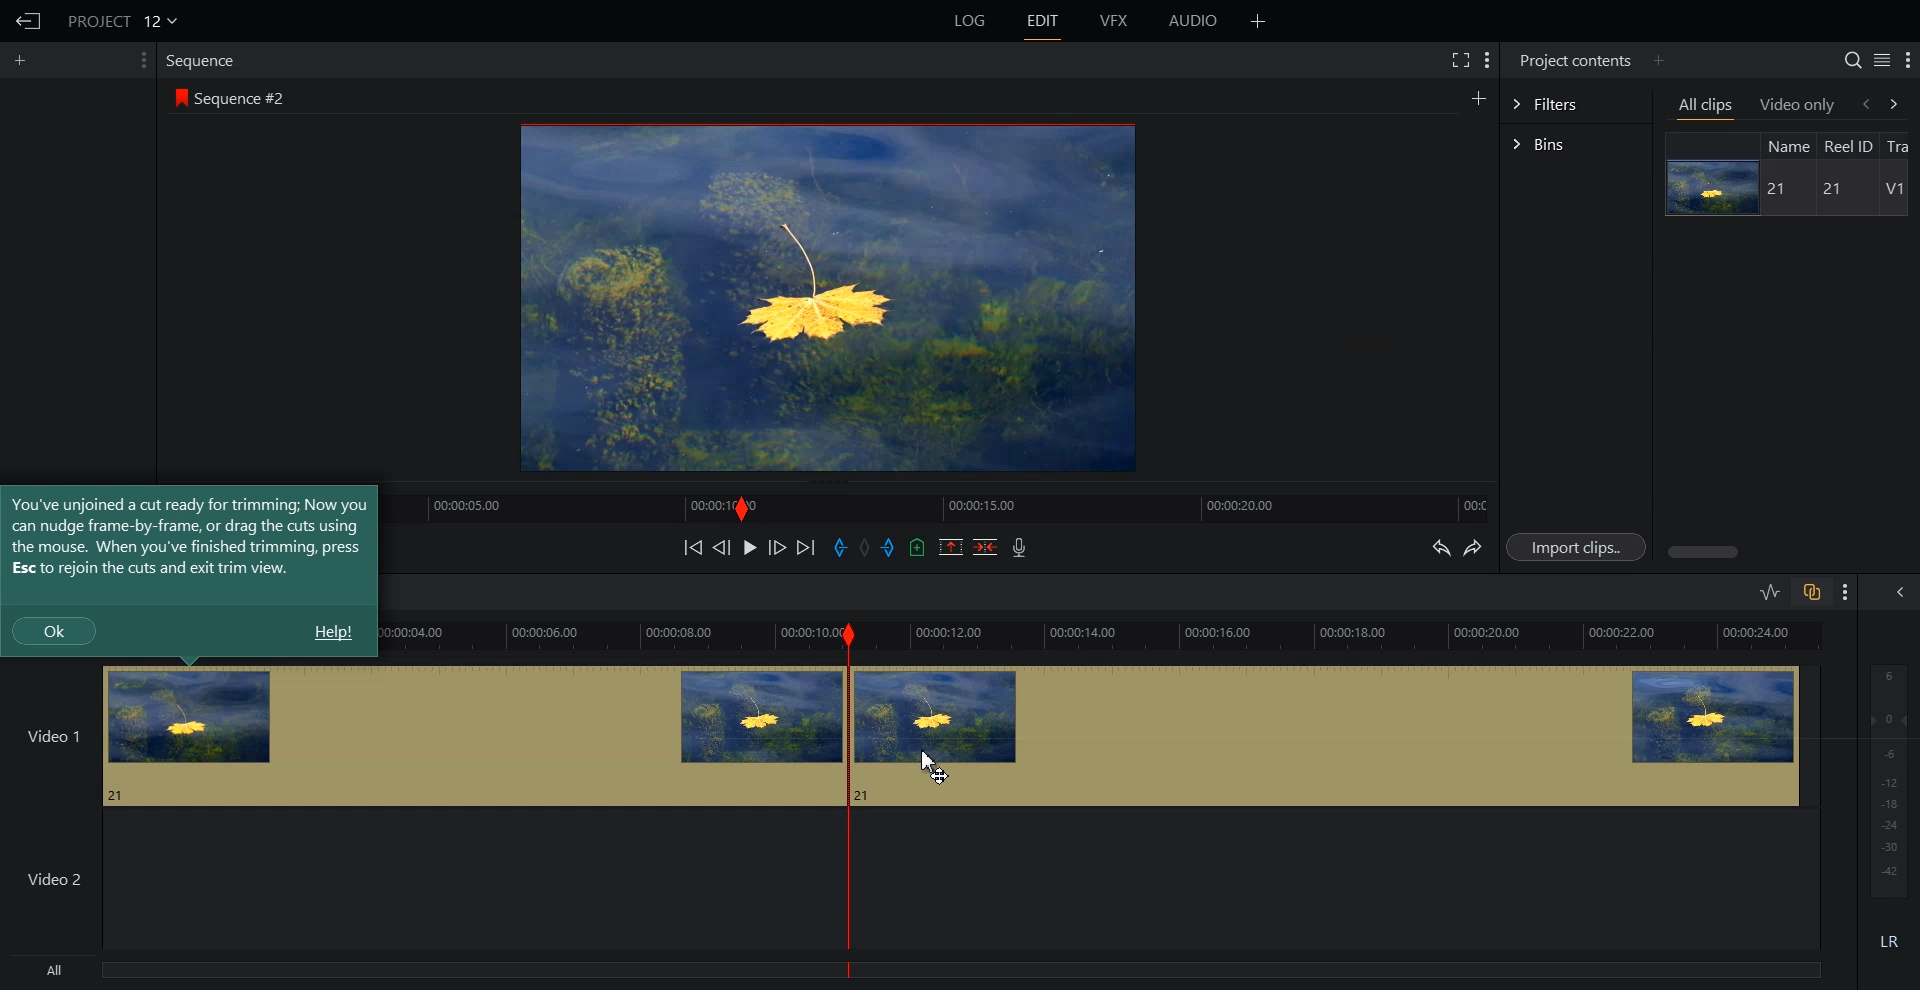  I want to click on Help!, so click(332, 632).